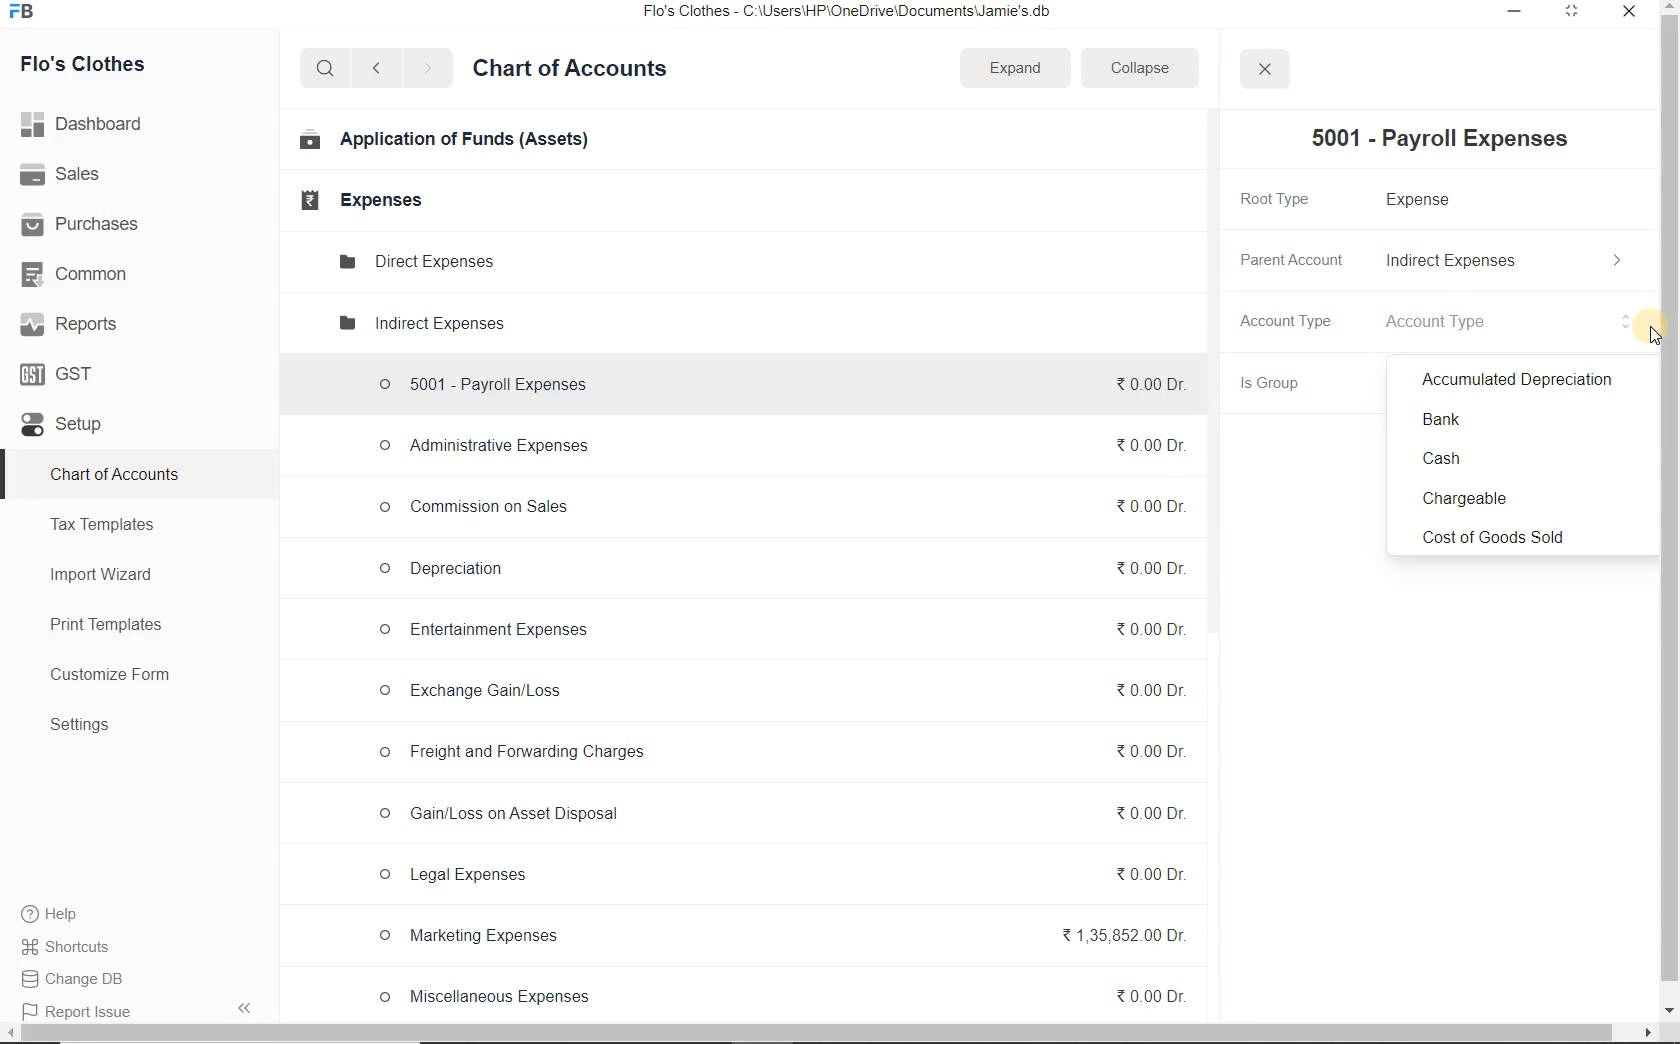 Image resolution: width=1680 pixels, height=1044 pixels. I want to click on Expand, so click(1017, 69).